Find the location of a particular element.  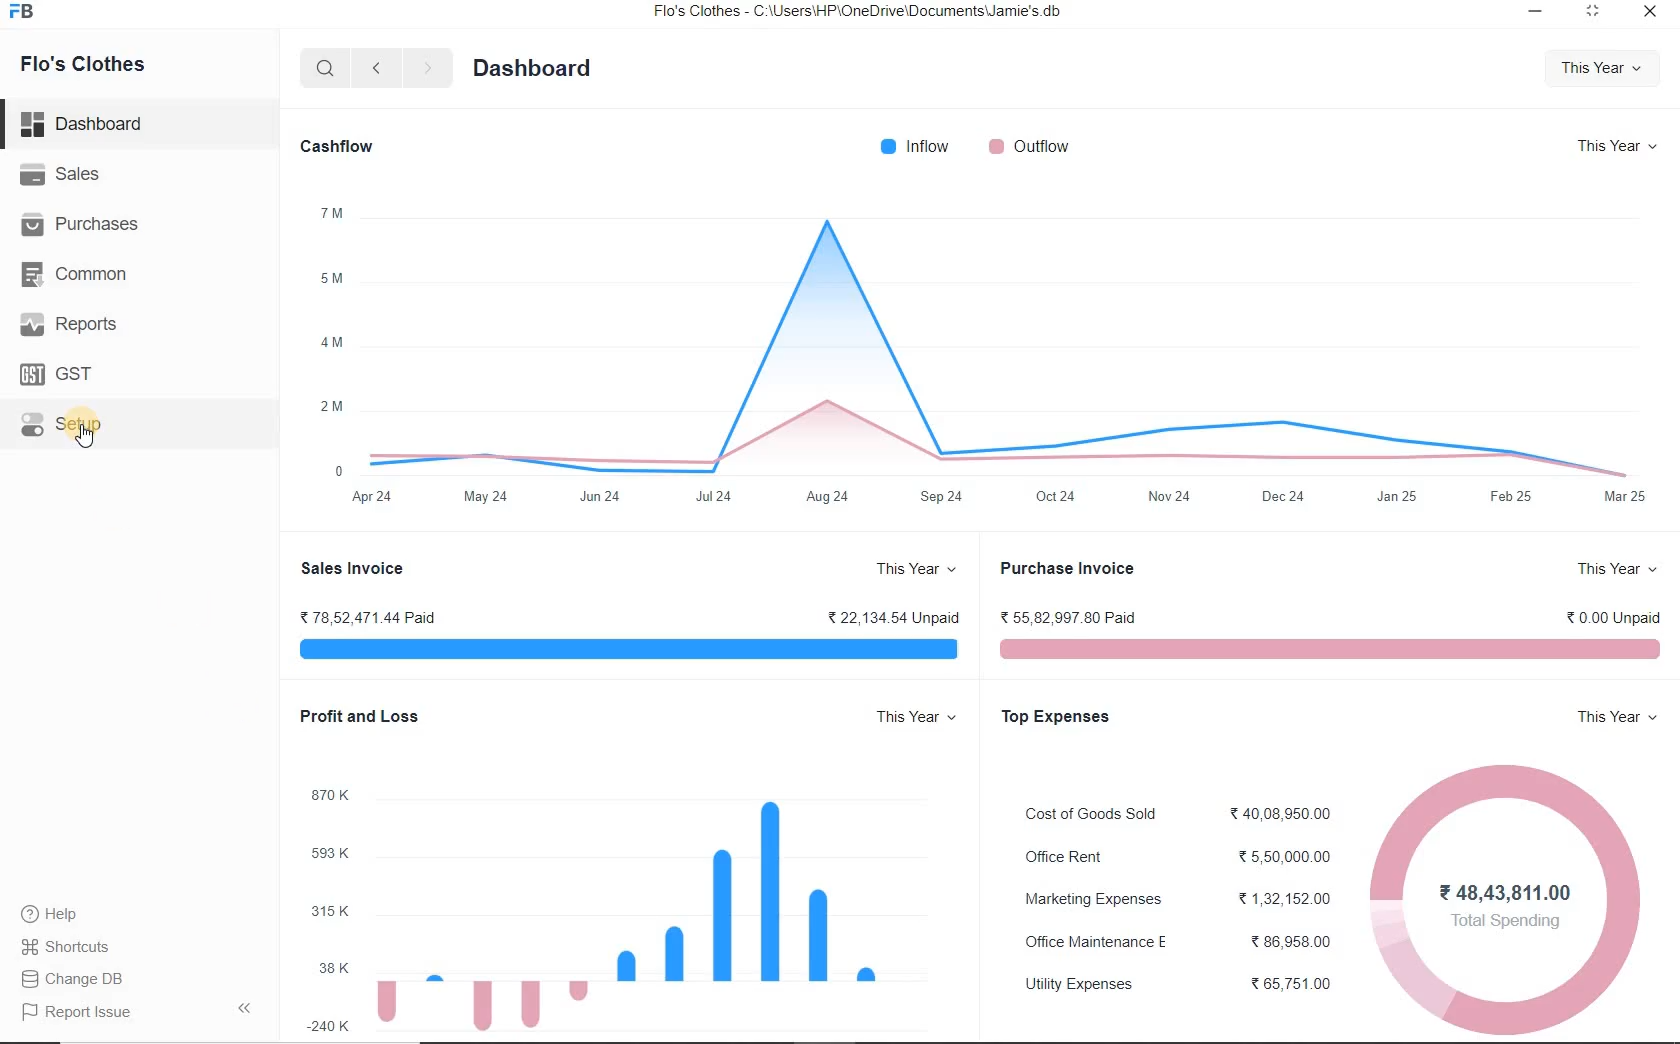

mouse pointer is located at coordinates (86, 440).